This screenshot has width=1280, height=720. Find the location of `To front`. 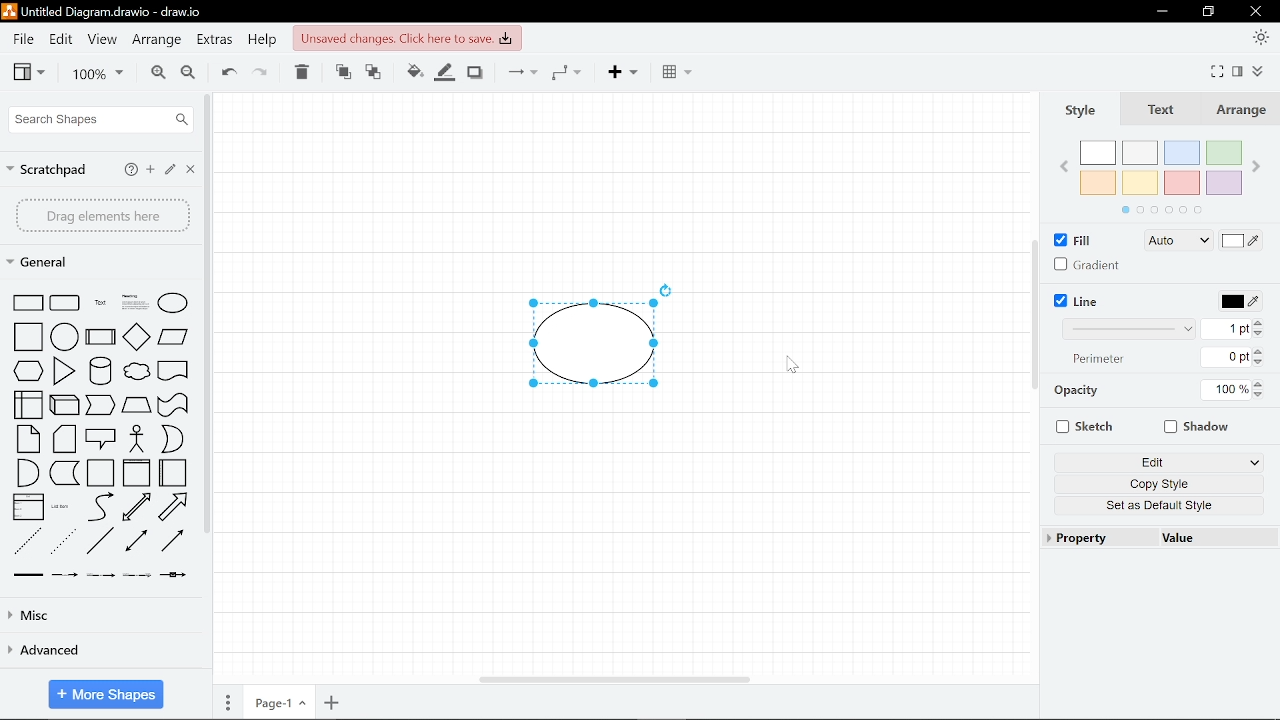

To front is located at coordinates (342, 72).